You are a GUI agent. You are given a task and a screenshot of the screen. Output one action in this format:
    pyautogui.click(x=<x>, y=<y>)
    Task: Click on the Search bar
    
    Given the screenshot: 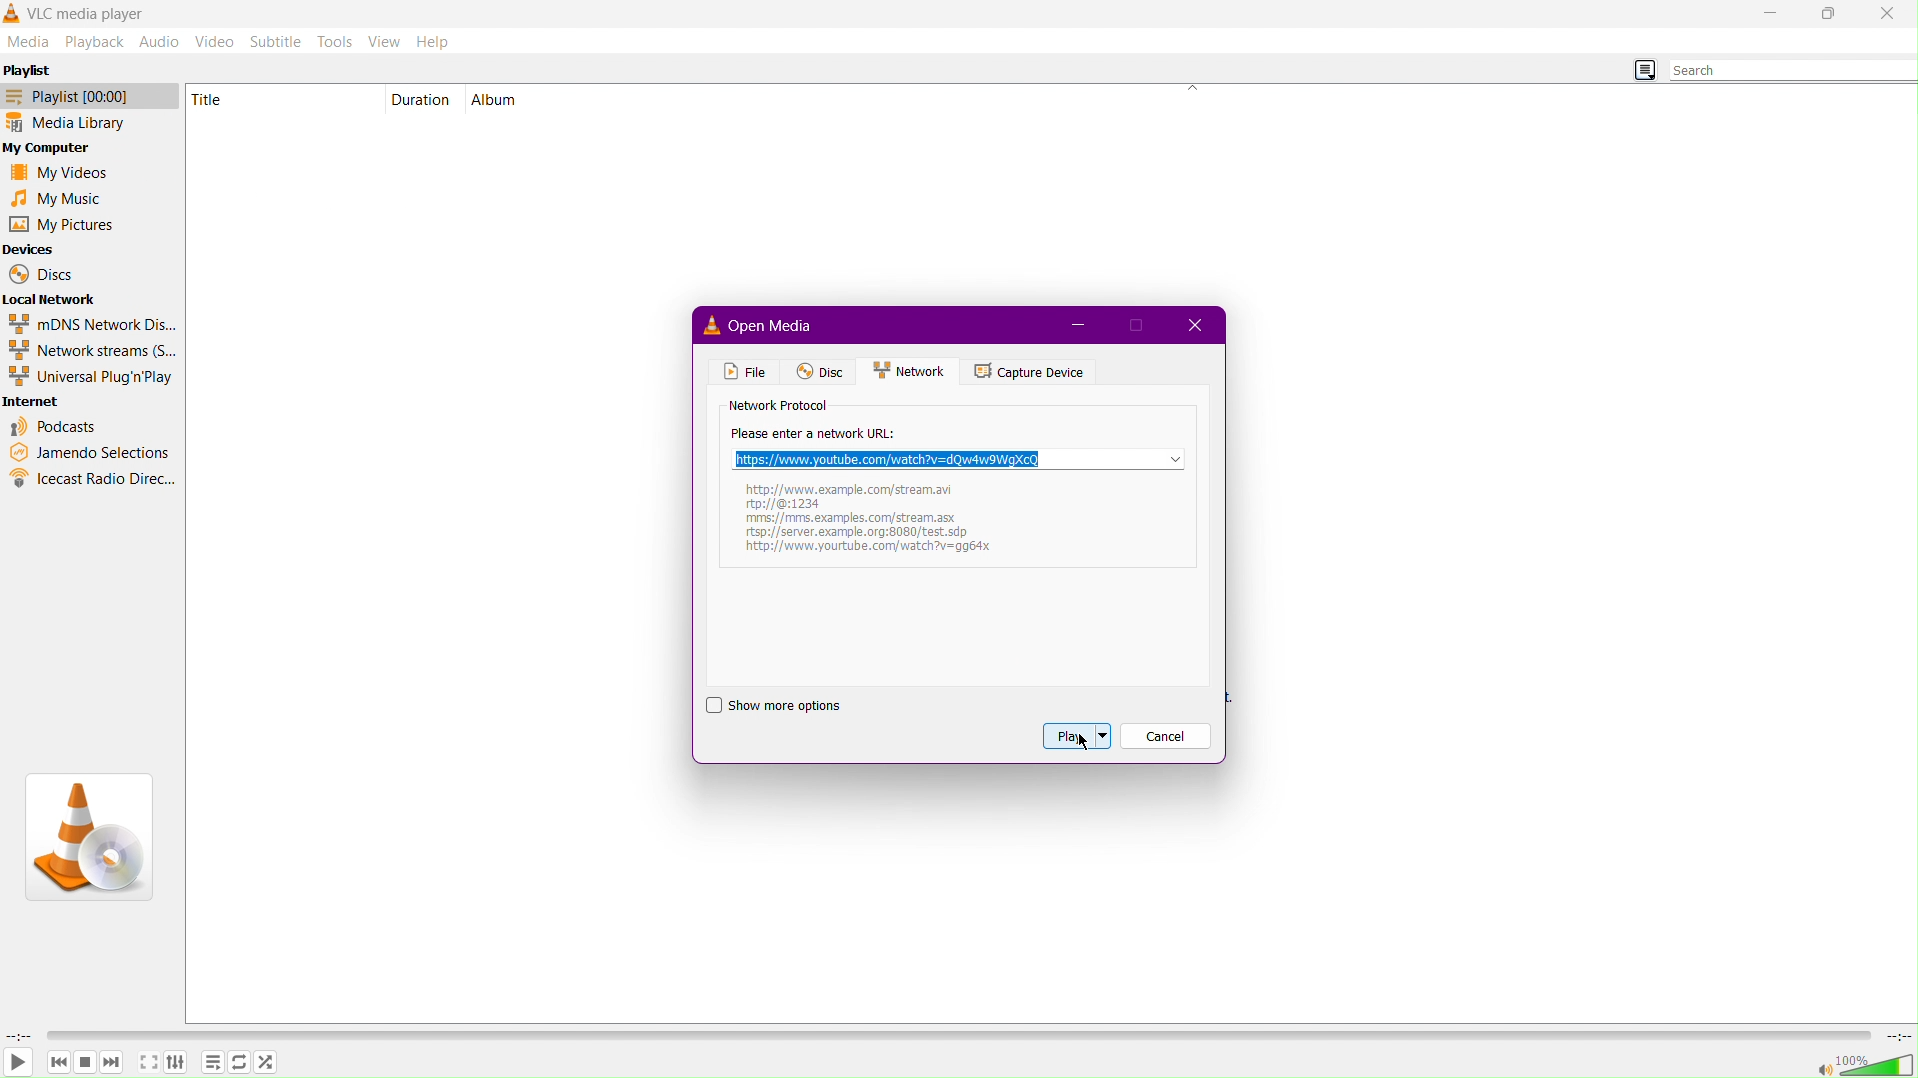 What is the action you would take?
    pyautogui.click(x=1791, y=72)
    